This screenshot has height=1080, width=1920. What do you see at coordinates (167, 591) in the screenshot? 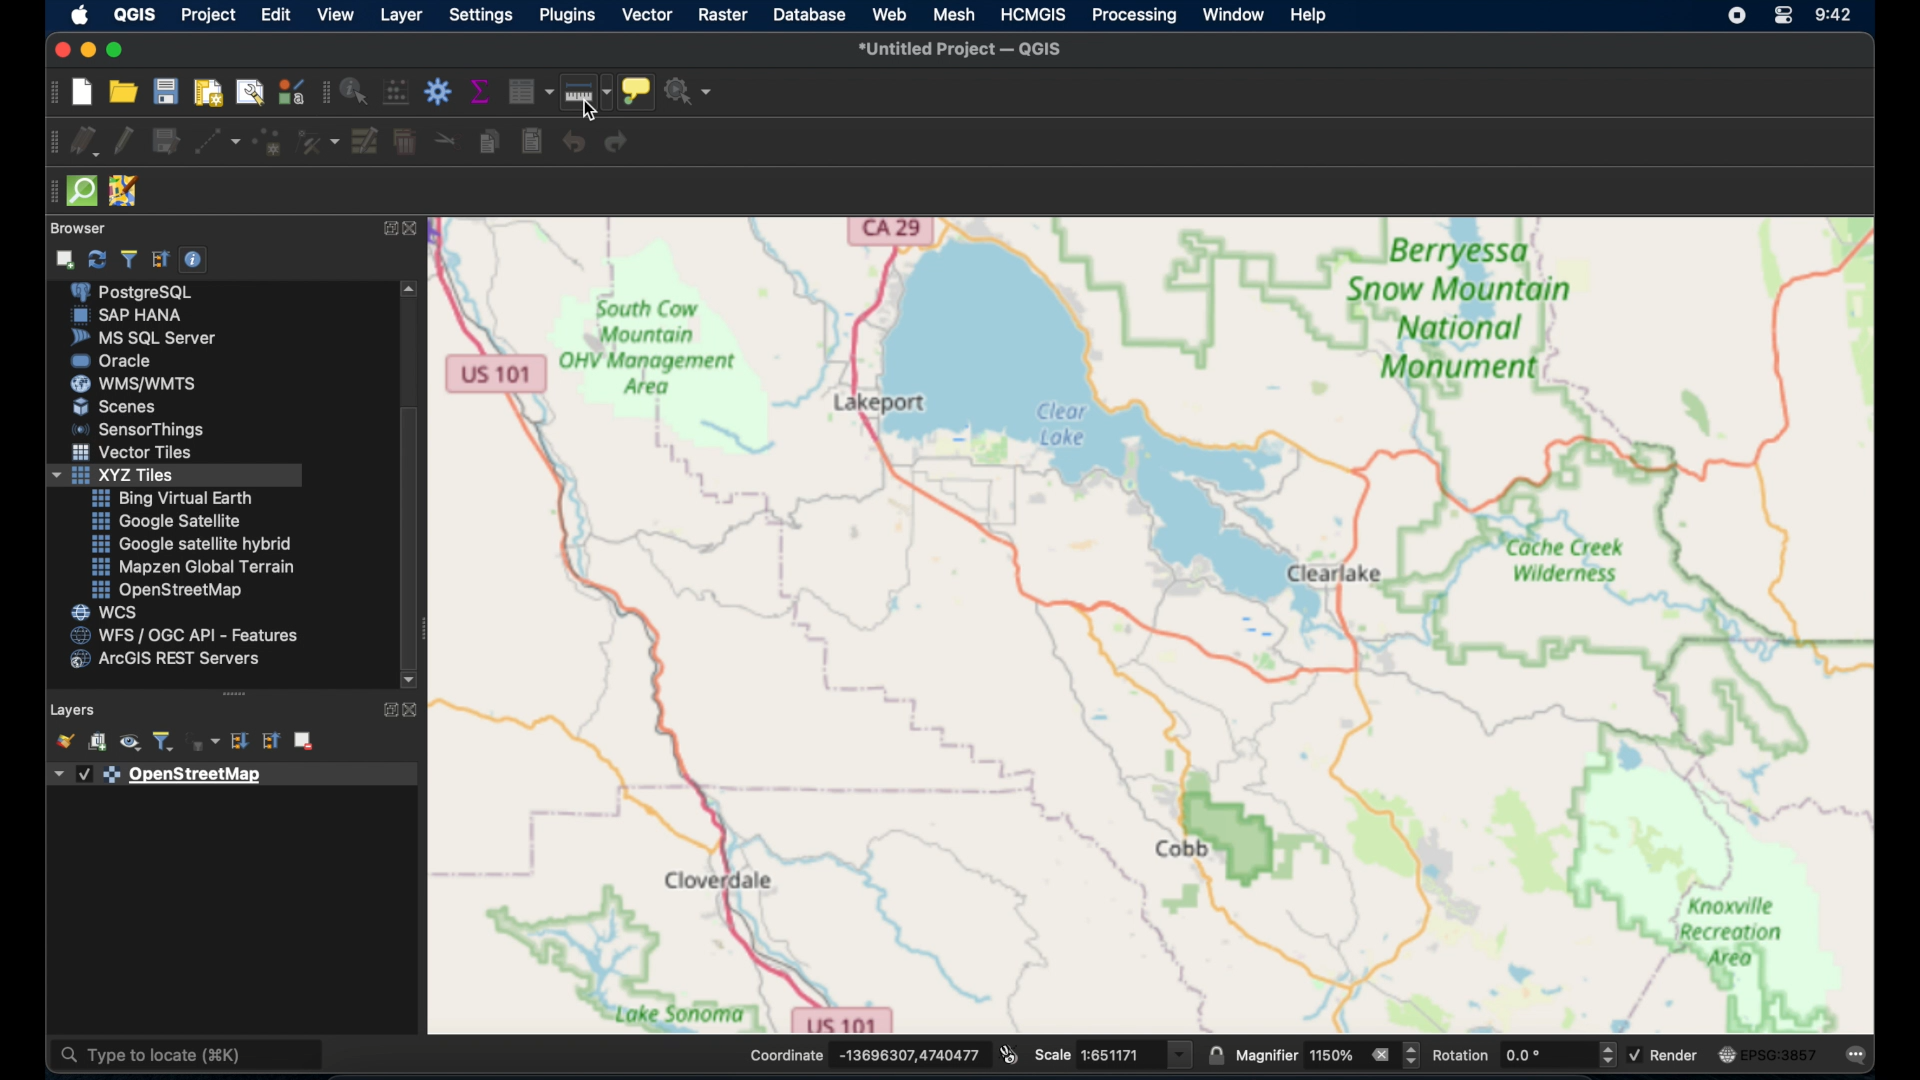
I see `openstreetmap` at bounding box center [167, 591].